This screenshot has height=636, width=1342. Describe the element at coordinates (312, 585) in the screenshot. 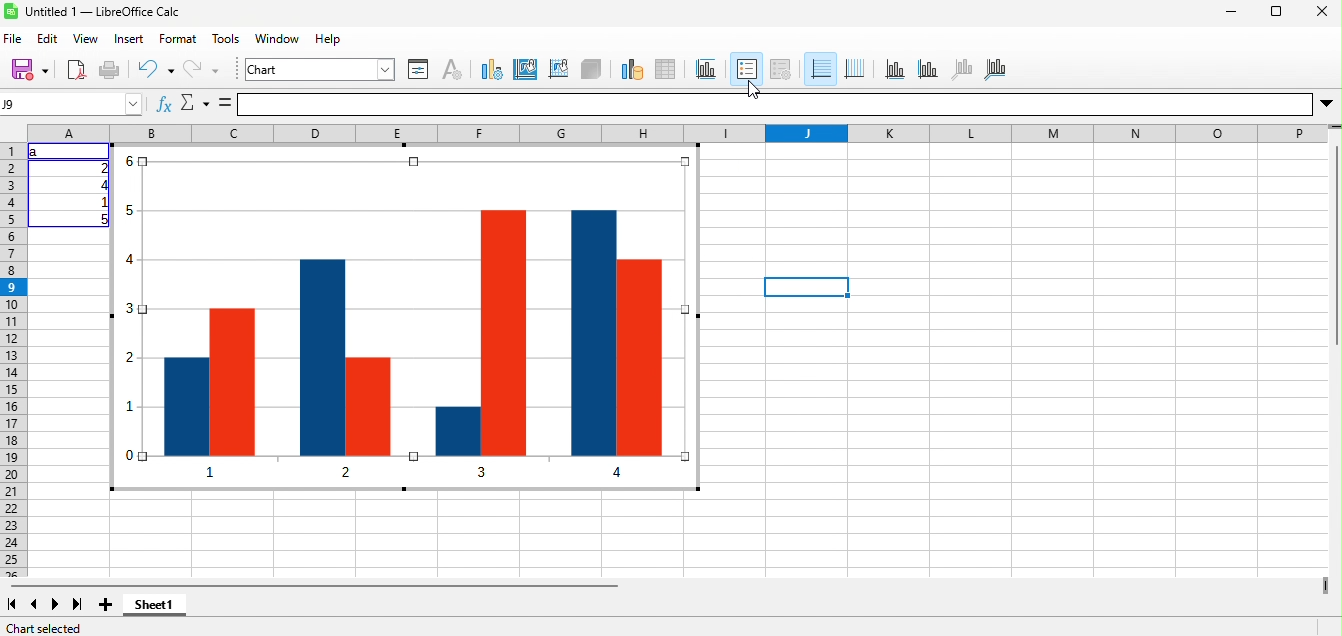

I see `horizontal scroll bar` at that location.